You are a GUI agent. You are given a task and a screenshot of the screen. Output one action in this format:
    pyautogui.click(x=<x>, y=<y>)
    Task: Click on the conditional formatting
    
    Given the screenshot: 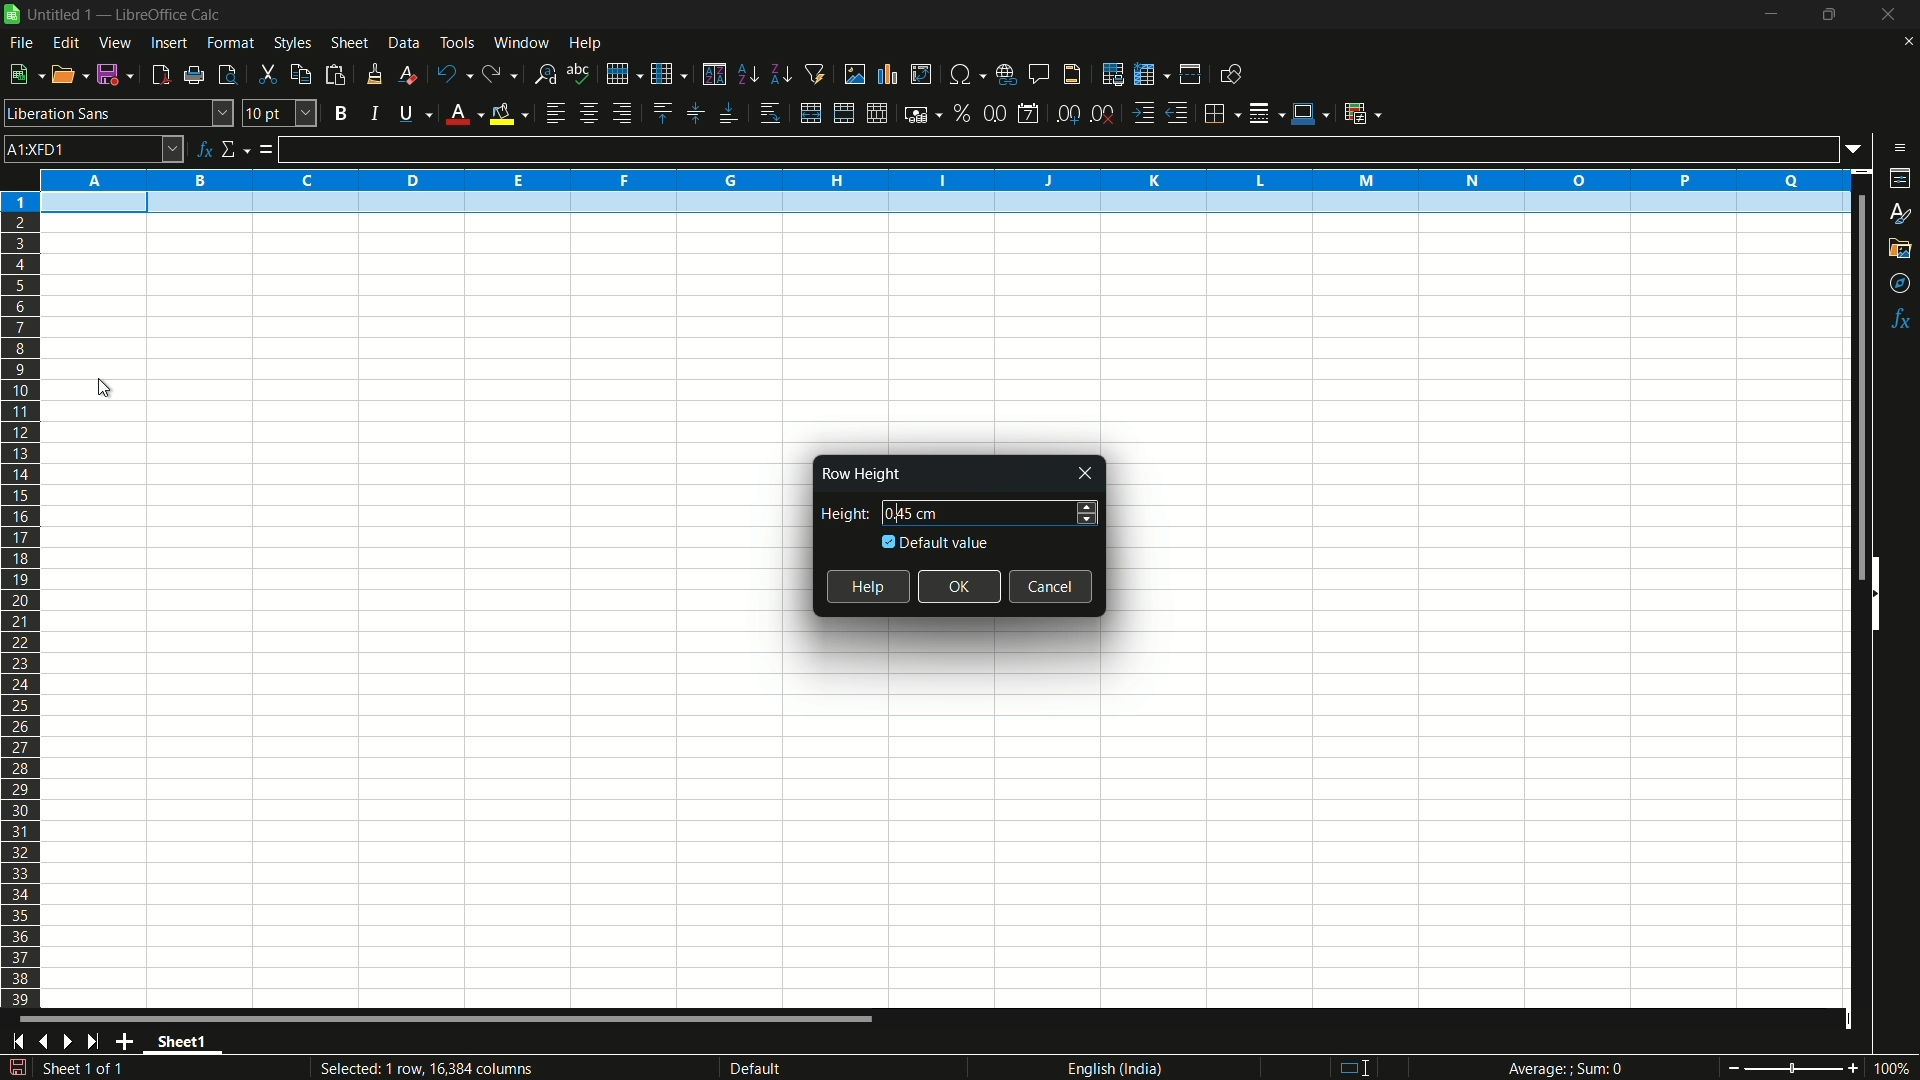 What is the action you would take?
    pyautogui.click(x=1361, y=113)
    